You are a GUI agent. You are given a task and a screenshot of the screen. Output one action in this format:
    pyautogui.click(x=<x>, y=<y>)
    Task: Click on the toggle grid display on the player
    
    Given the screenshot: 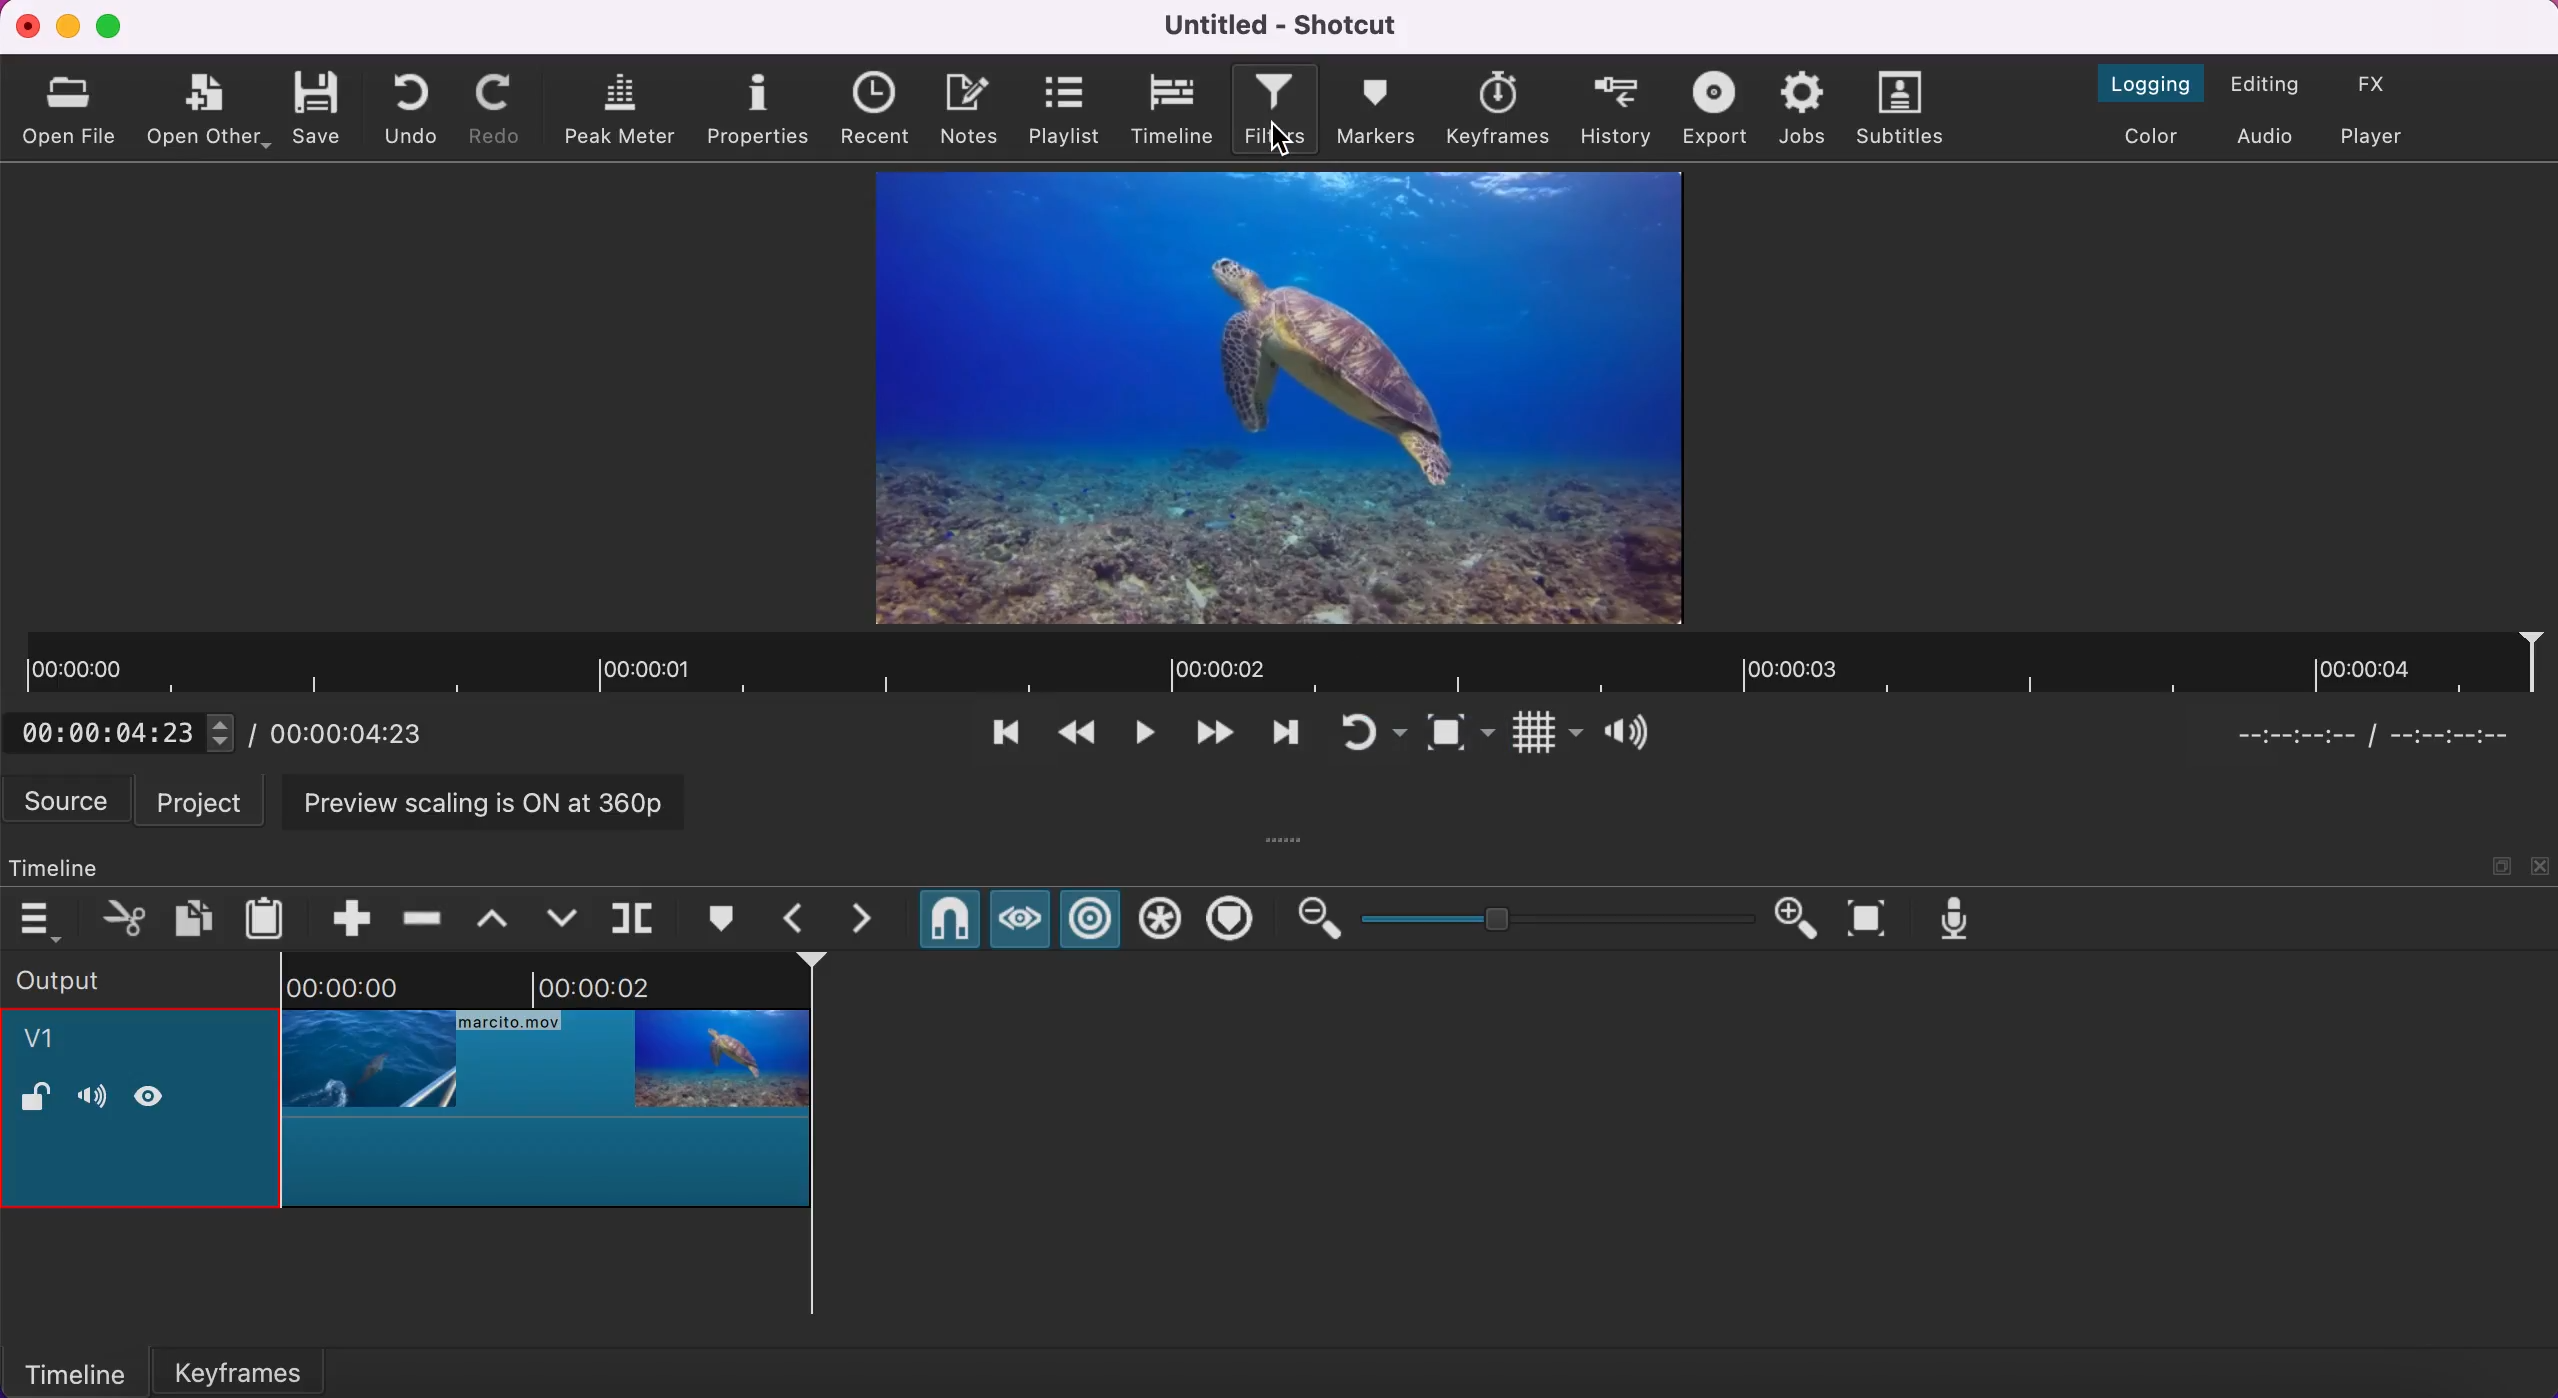 What is the action you would take?
    pyautogui.click(x=1544, y=737)
    